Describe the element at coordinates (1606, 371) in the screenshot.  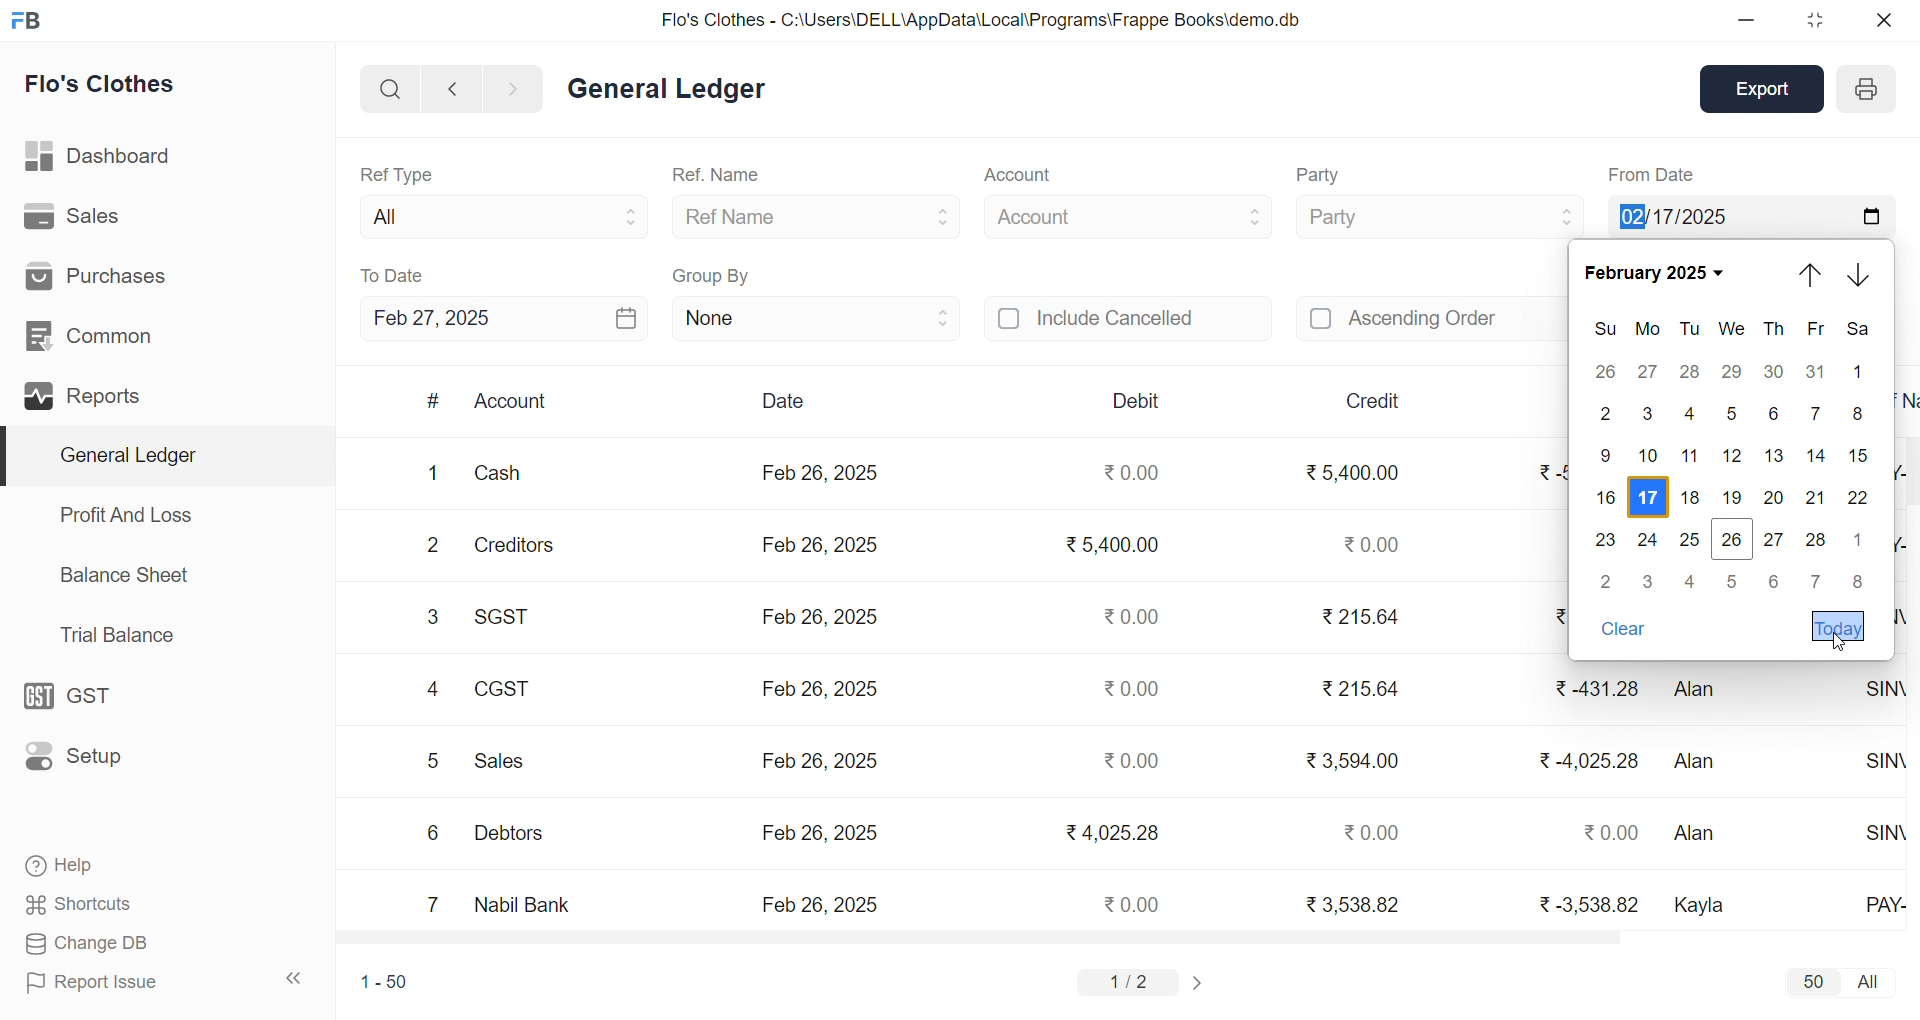
I see `26` at that location.